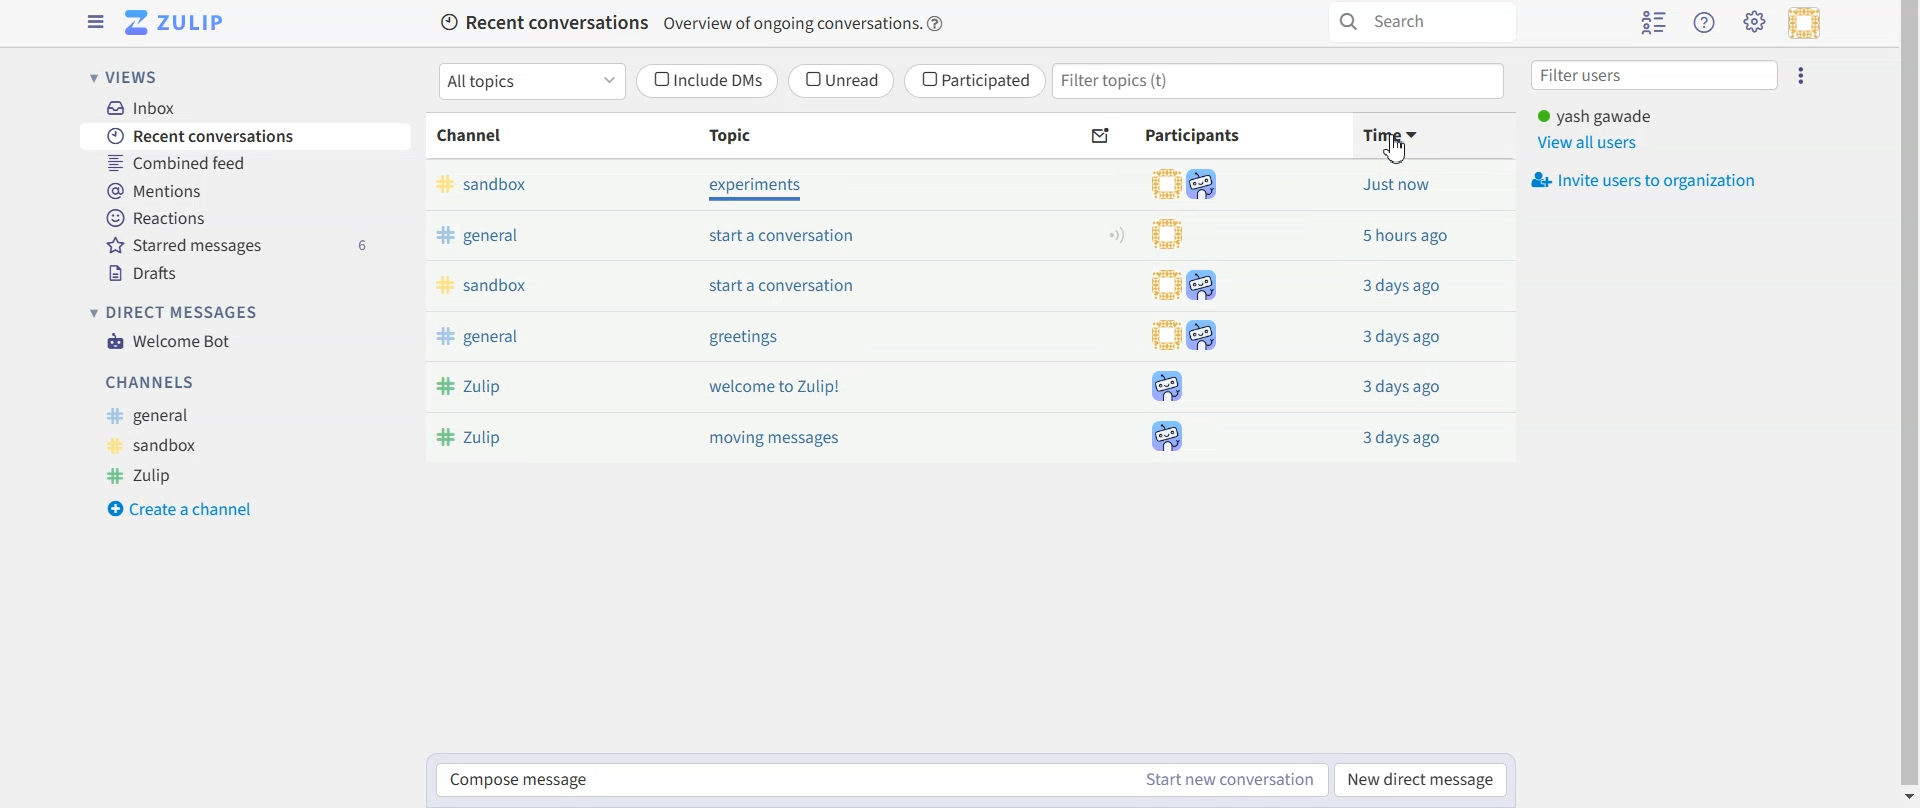 Image resolution: width=1920 pixels, height=808 pixels. Describe the element at coordinates (180, 508) in the screenshot. I see `Create a channel` at that location.